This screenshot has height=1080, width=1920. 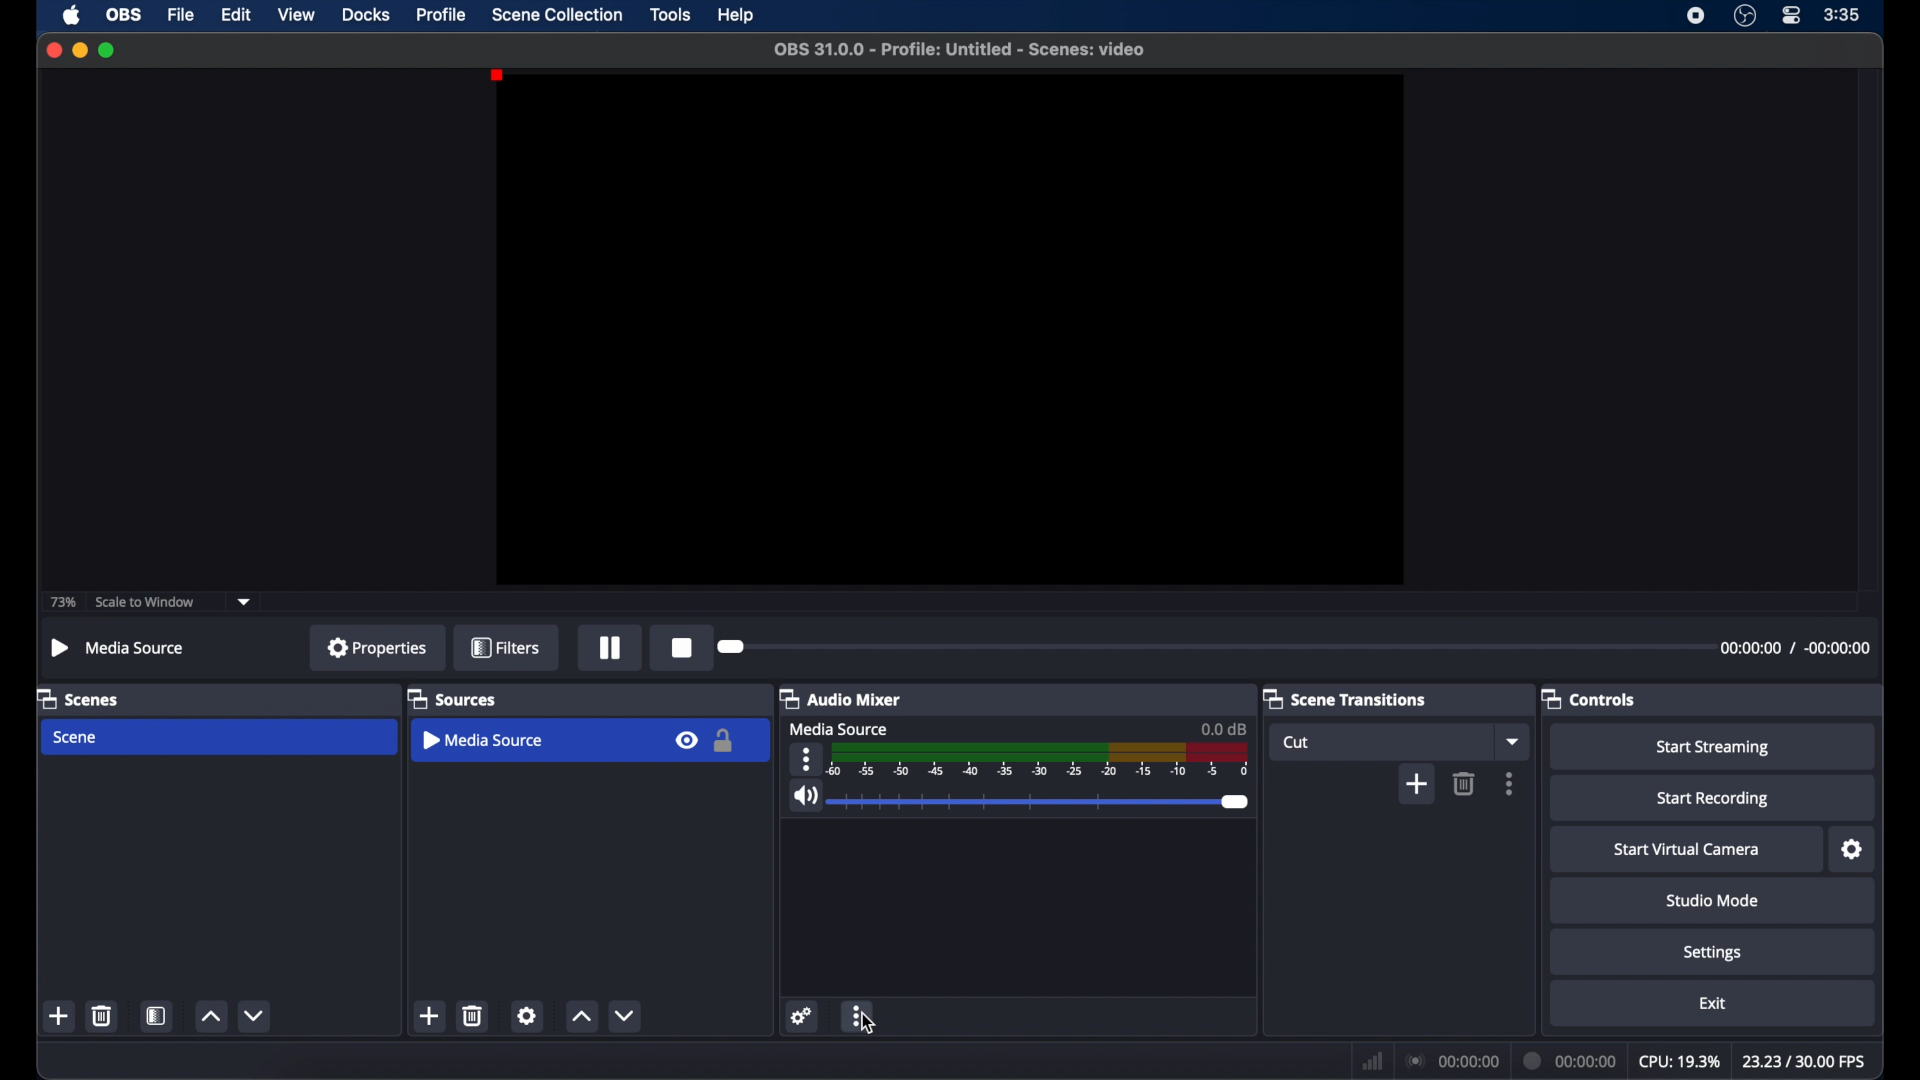 What do you see at coordinates (78, 698) in the screenshot?
I see `scenes` at bounding box center [78, 698].